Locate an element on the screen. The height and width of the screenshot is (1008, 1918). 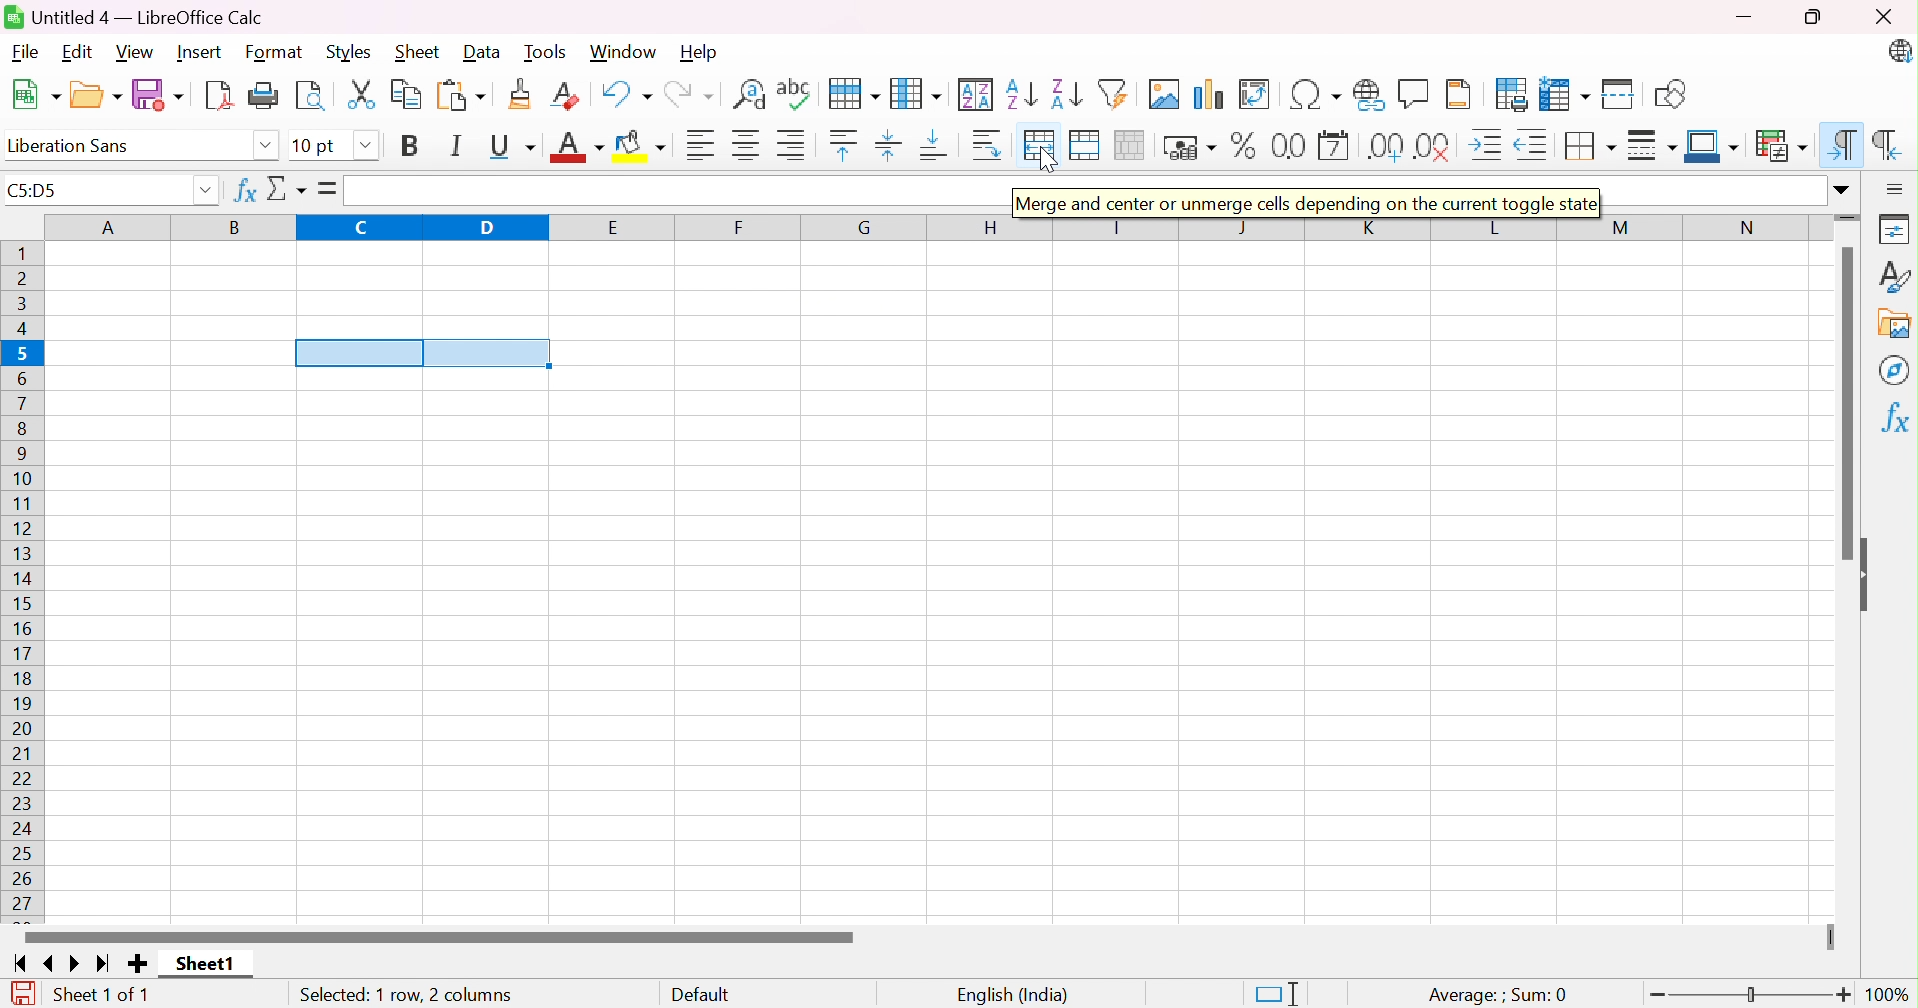
Clear Direct Formatting is located at coordinates (568, 94).